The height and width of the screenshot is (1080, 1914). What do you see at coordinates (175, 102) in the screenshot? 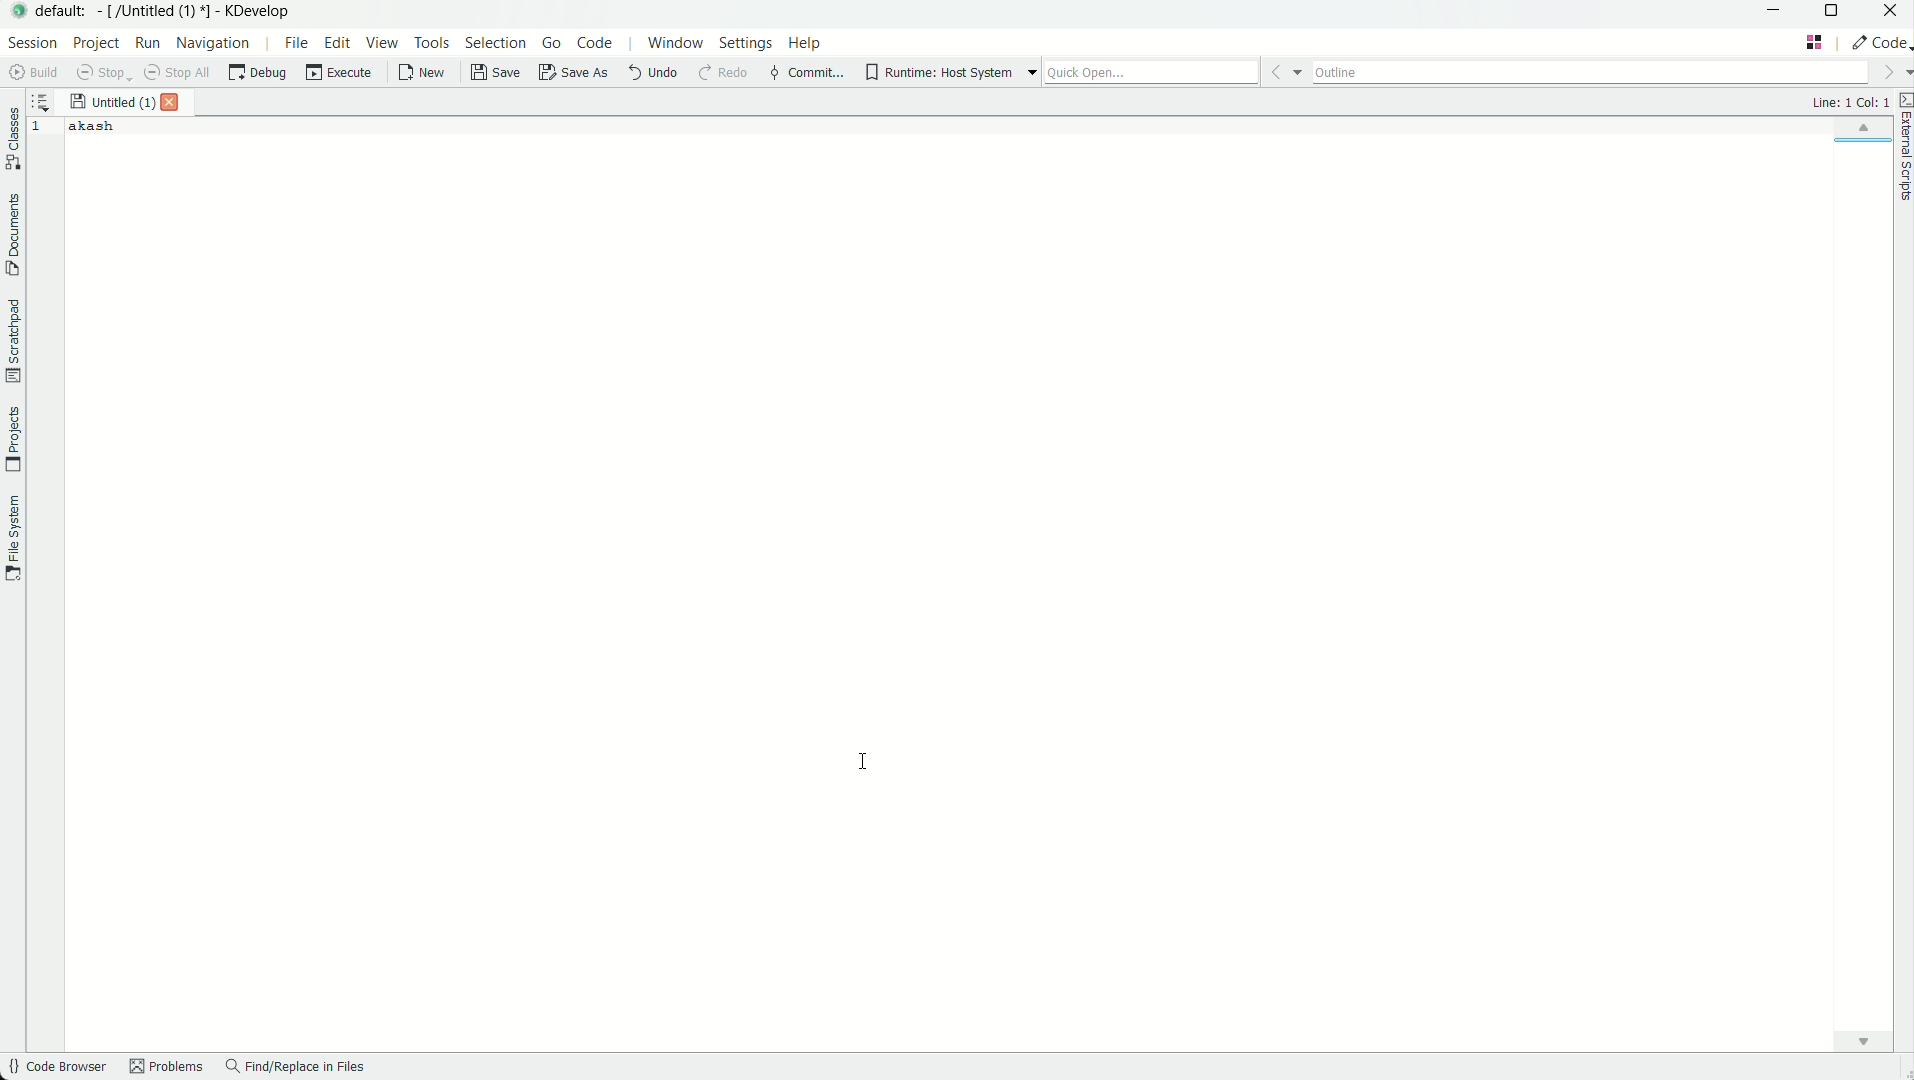
I see `close file` at bounding box center [175, 102].